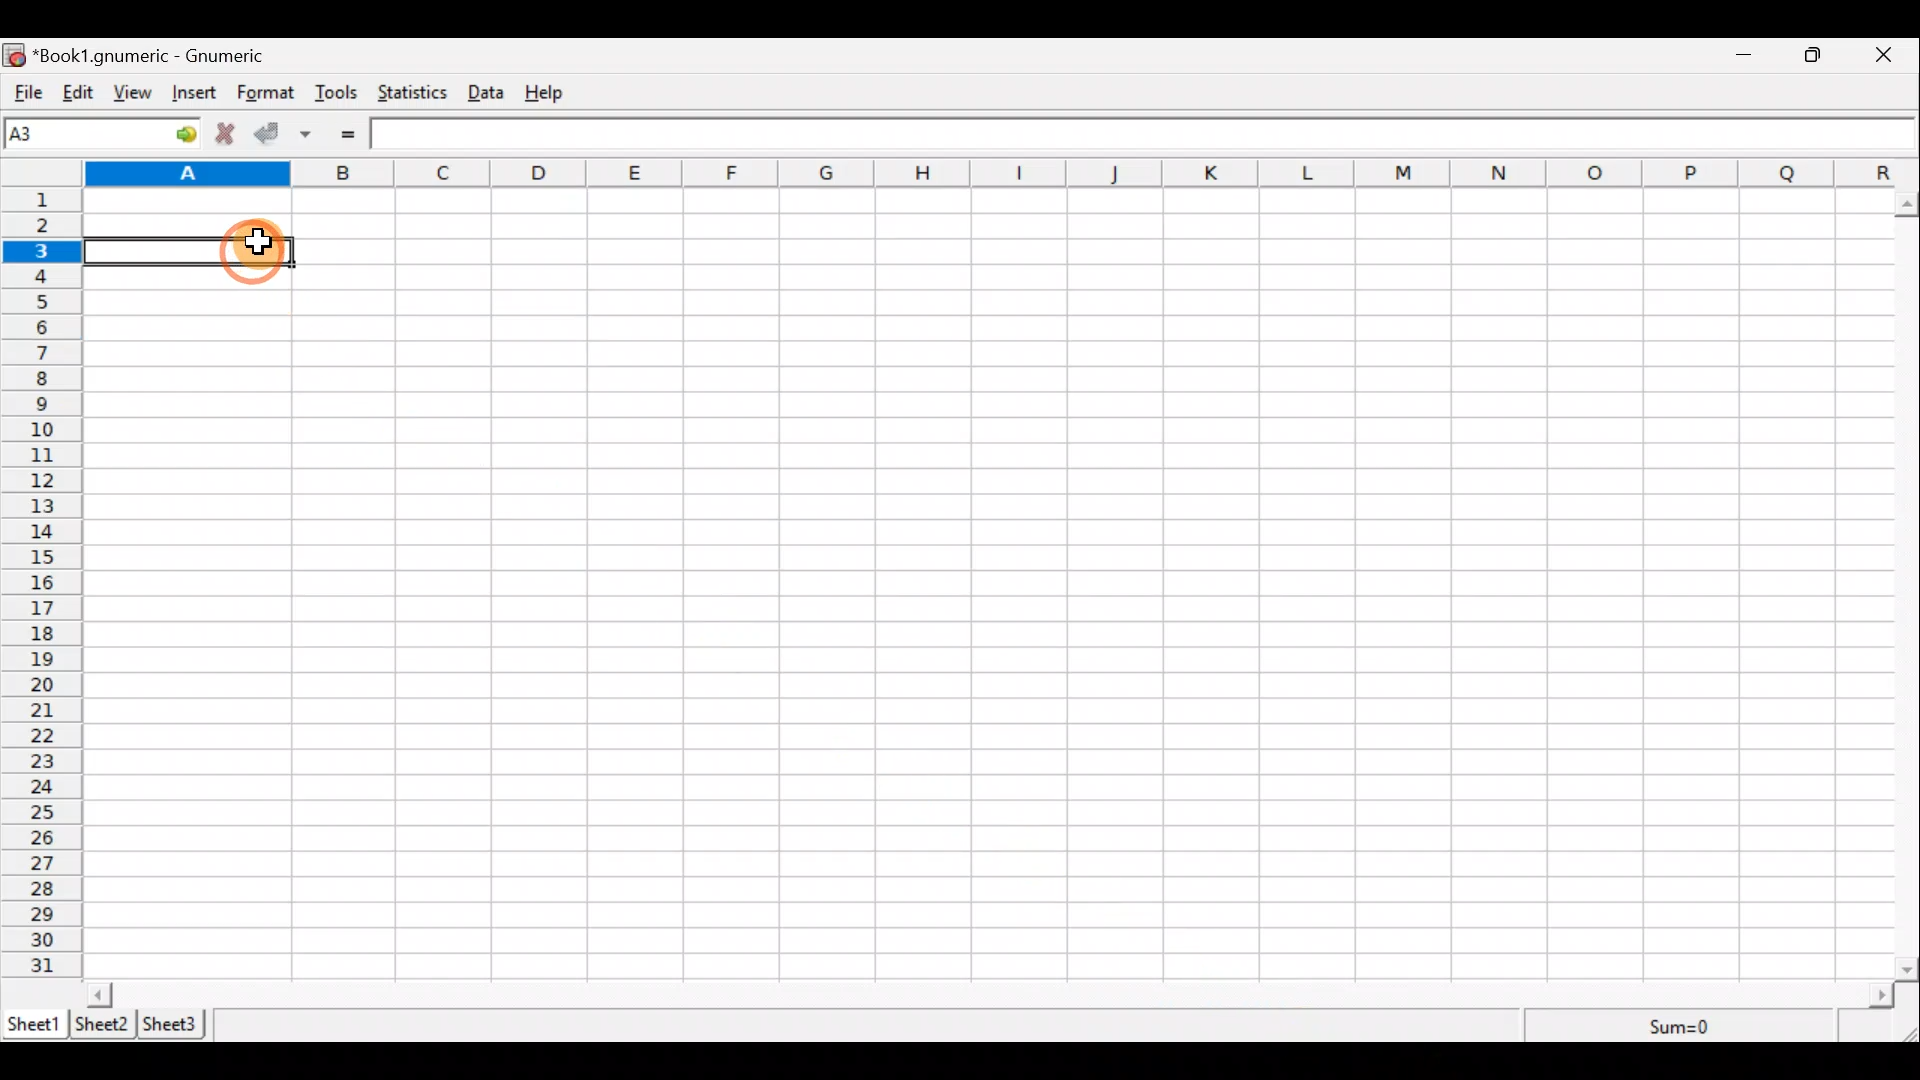 The image size is (1920, 1080). Describe the element at coordinates (554, 93) in the screenshot. I see `Help` at that location.